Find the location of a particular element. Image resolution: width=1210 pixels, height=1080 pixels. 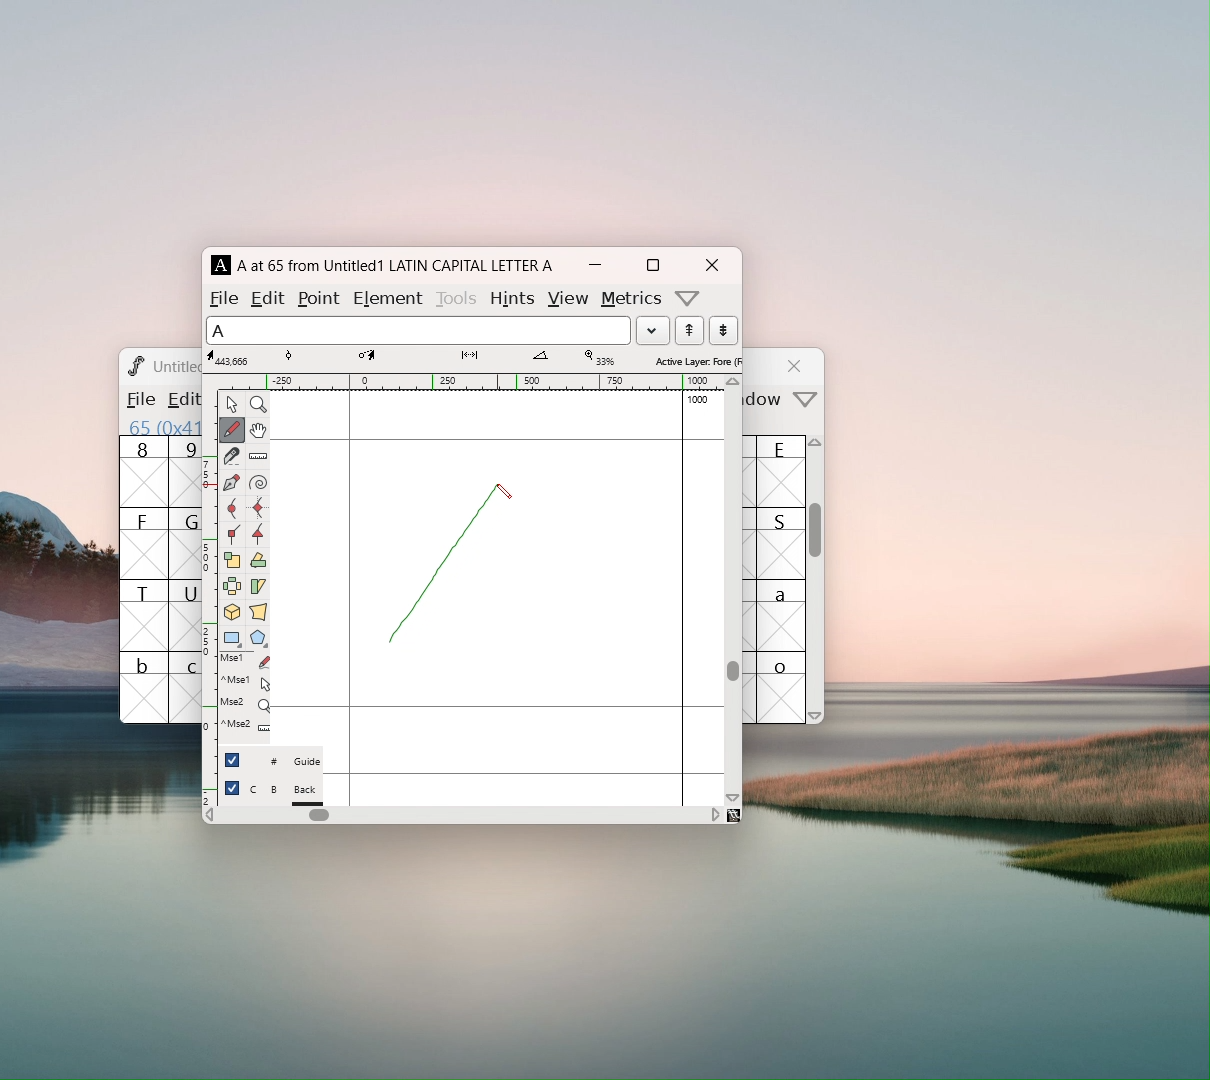

tools is located at coordinates (458, 296).